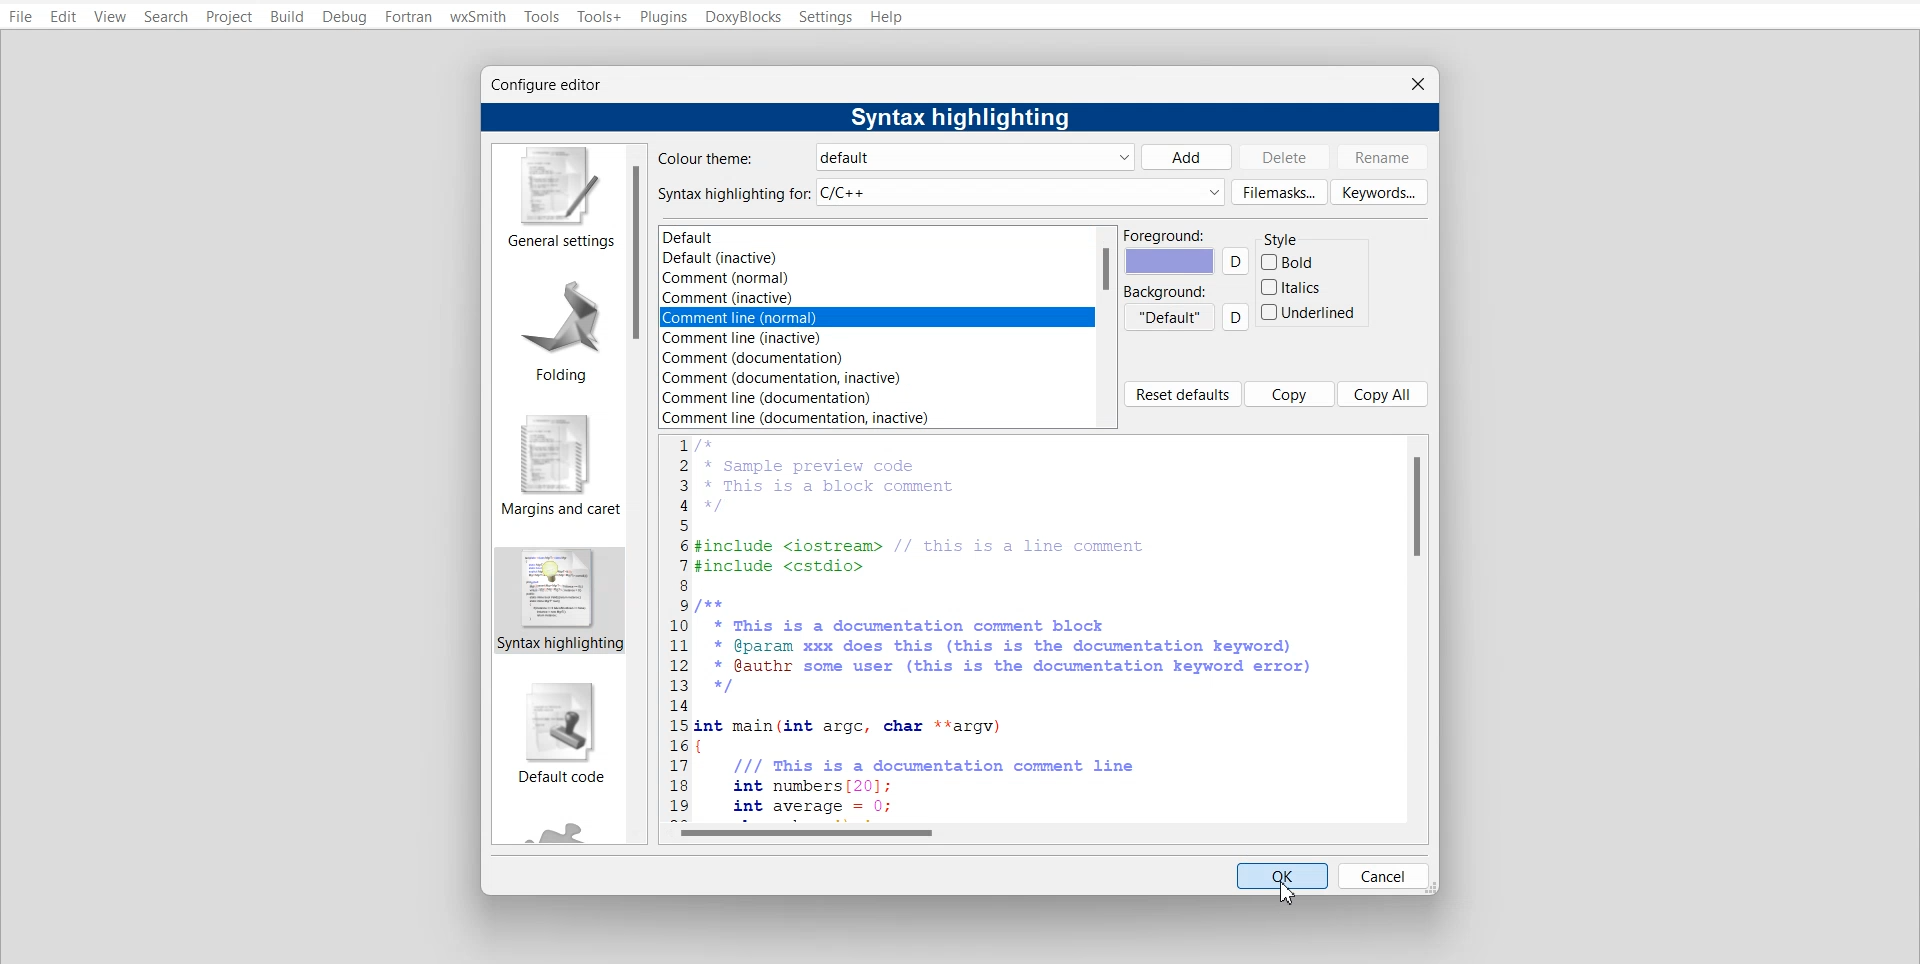 The width and height of the screenshot is (1920, 964). I want to click on Vertical scroll bar, so click(1421, 627).